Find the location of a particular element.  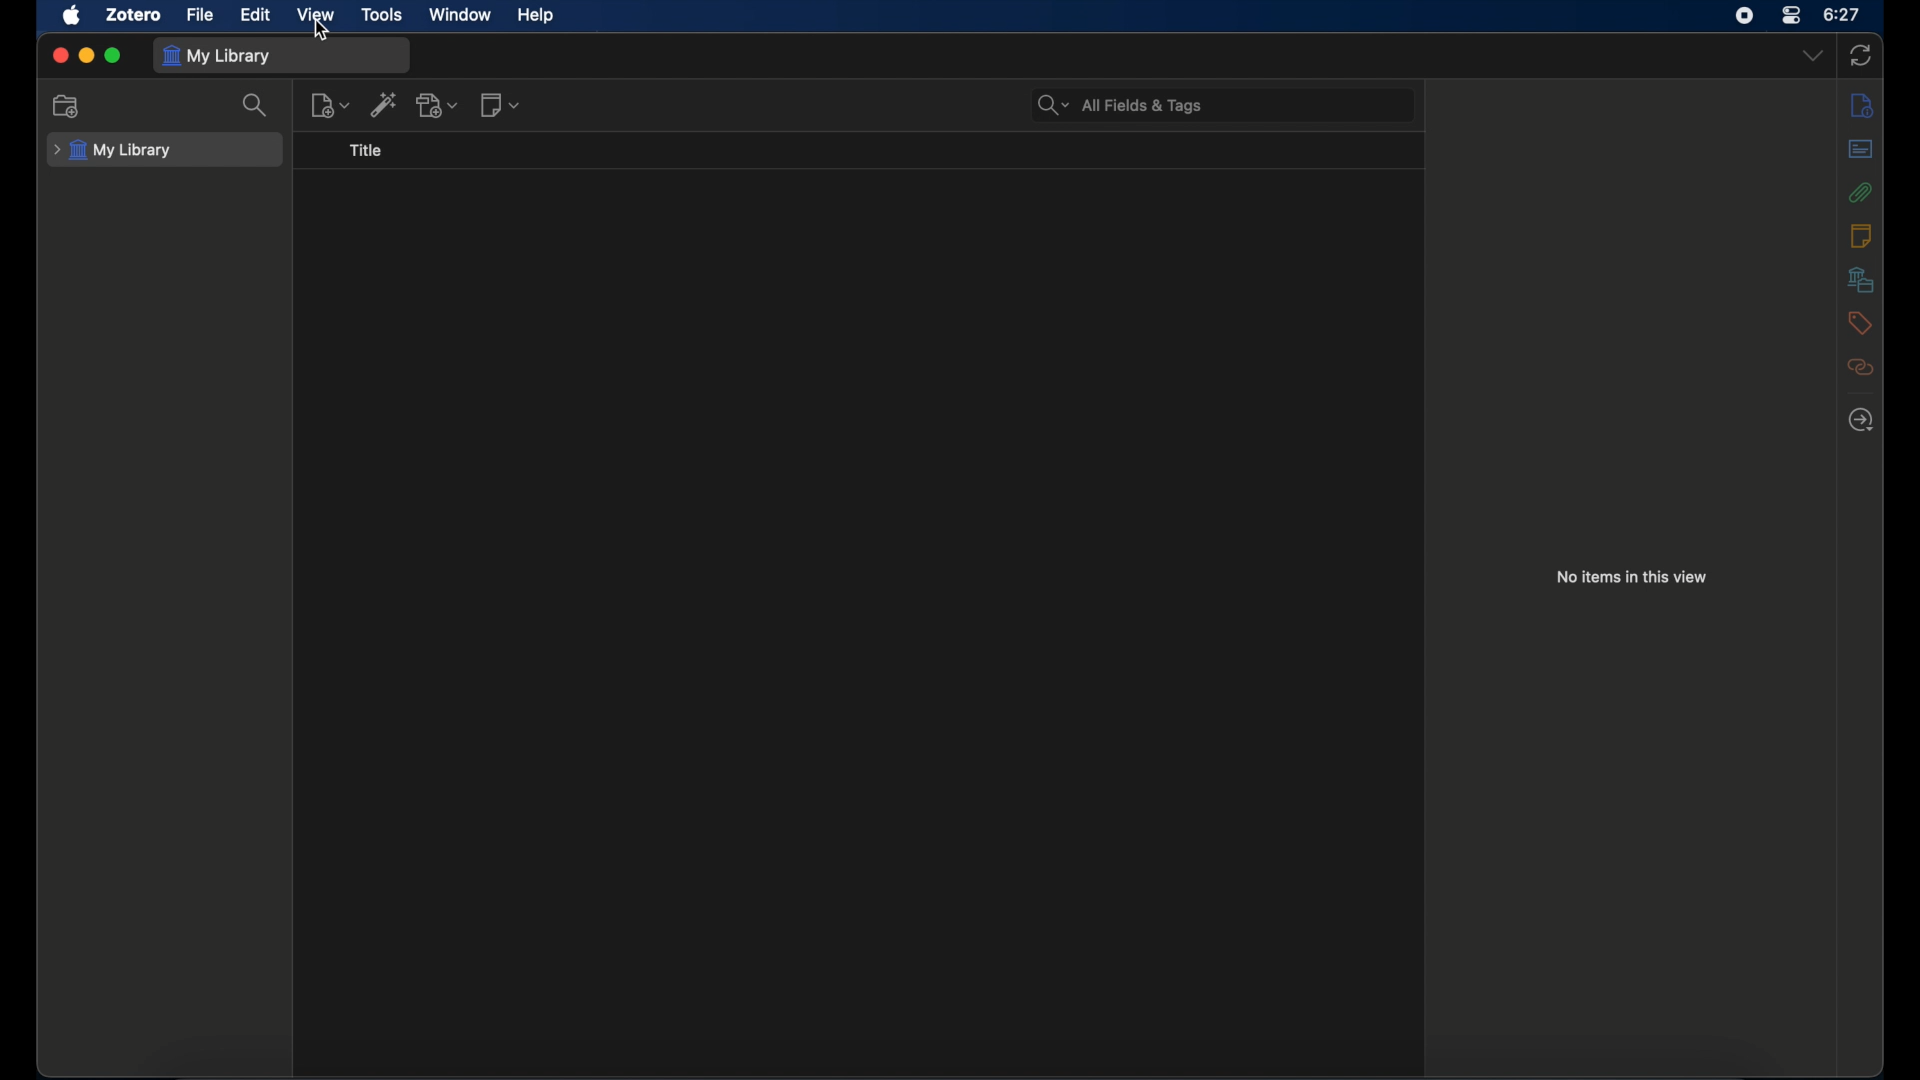

view is located at coordinates (316, 13).